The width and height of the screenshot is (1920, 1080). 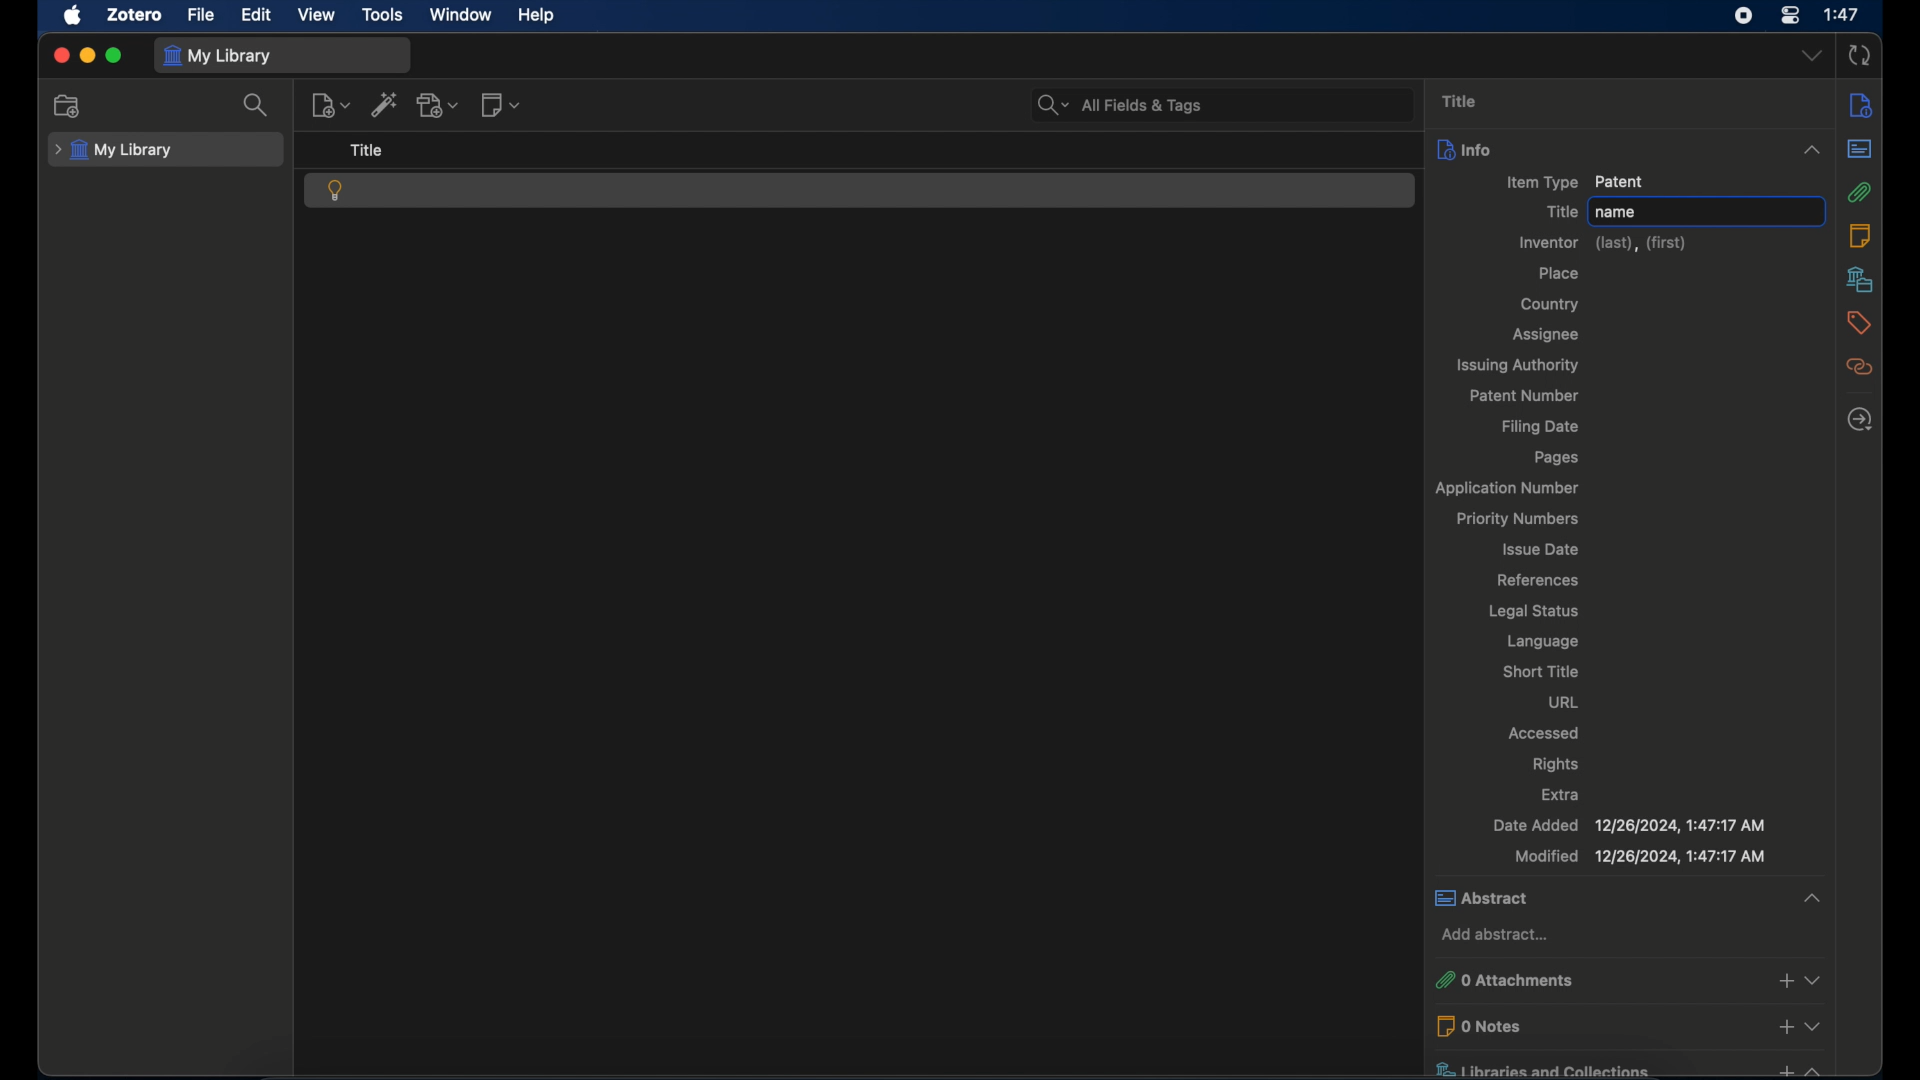 I want to click on my library, so click(x=221, y=55).